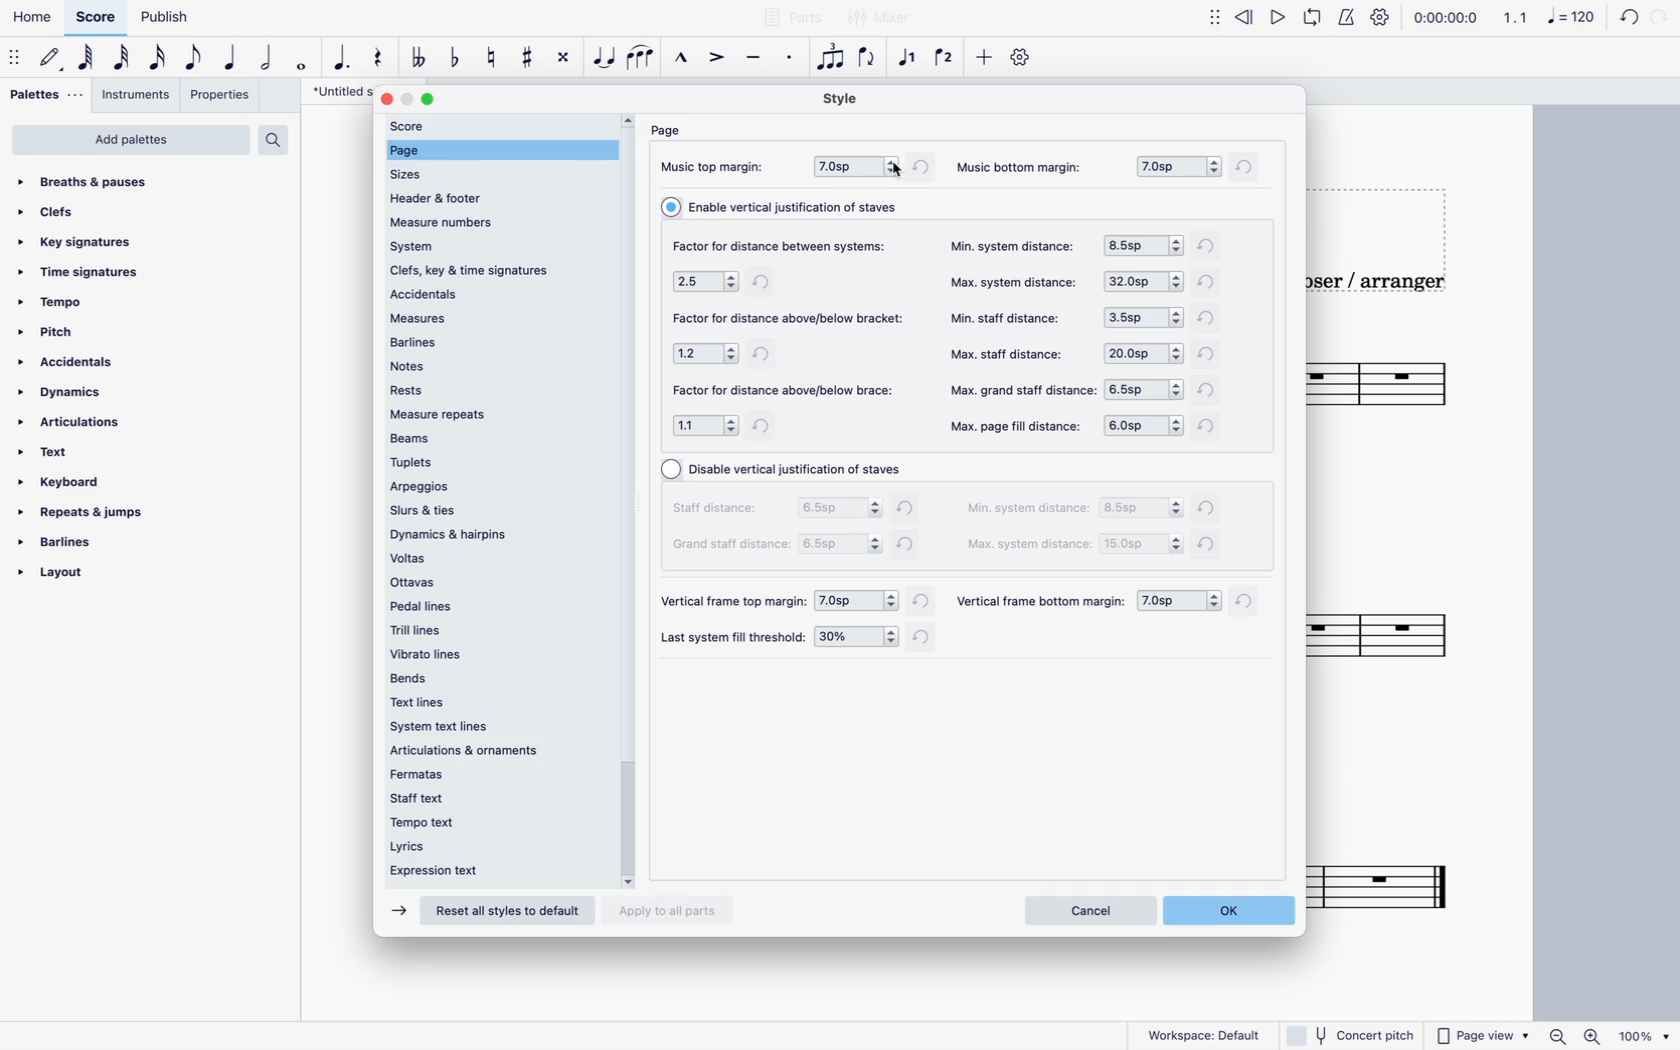 The width and height of the screenshot is (1680, 1050). I want to click on time signatures, so click(79, 269).